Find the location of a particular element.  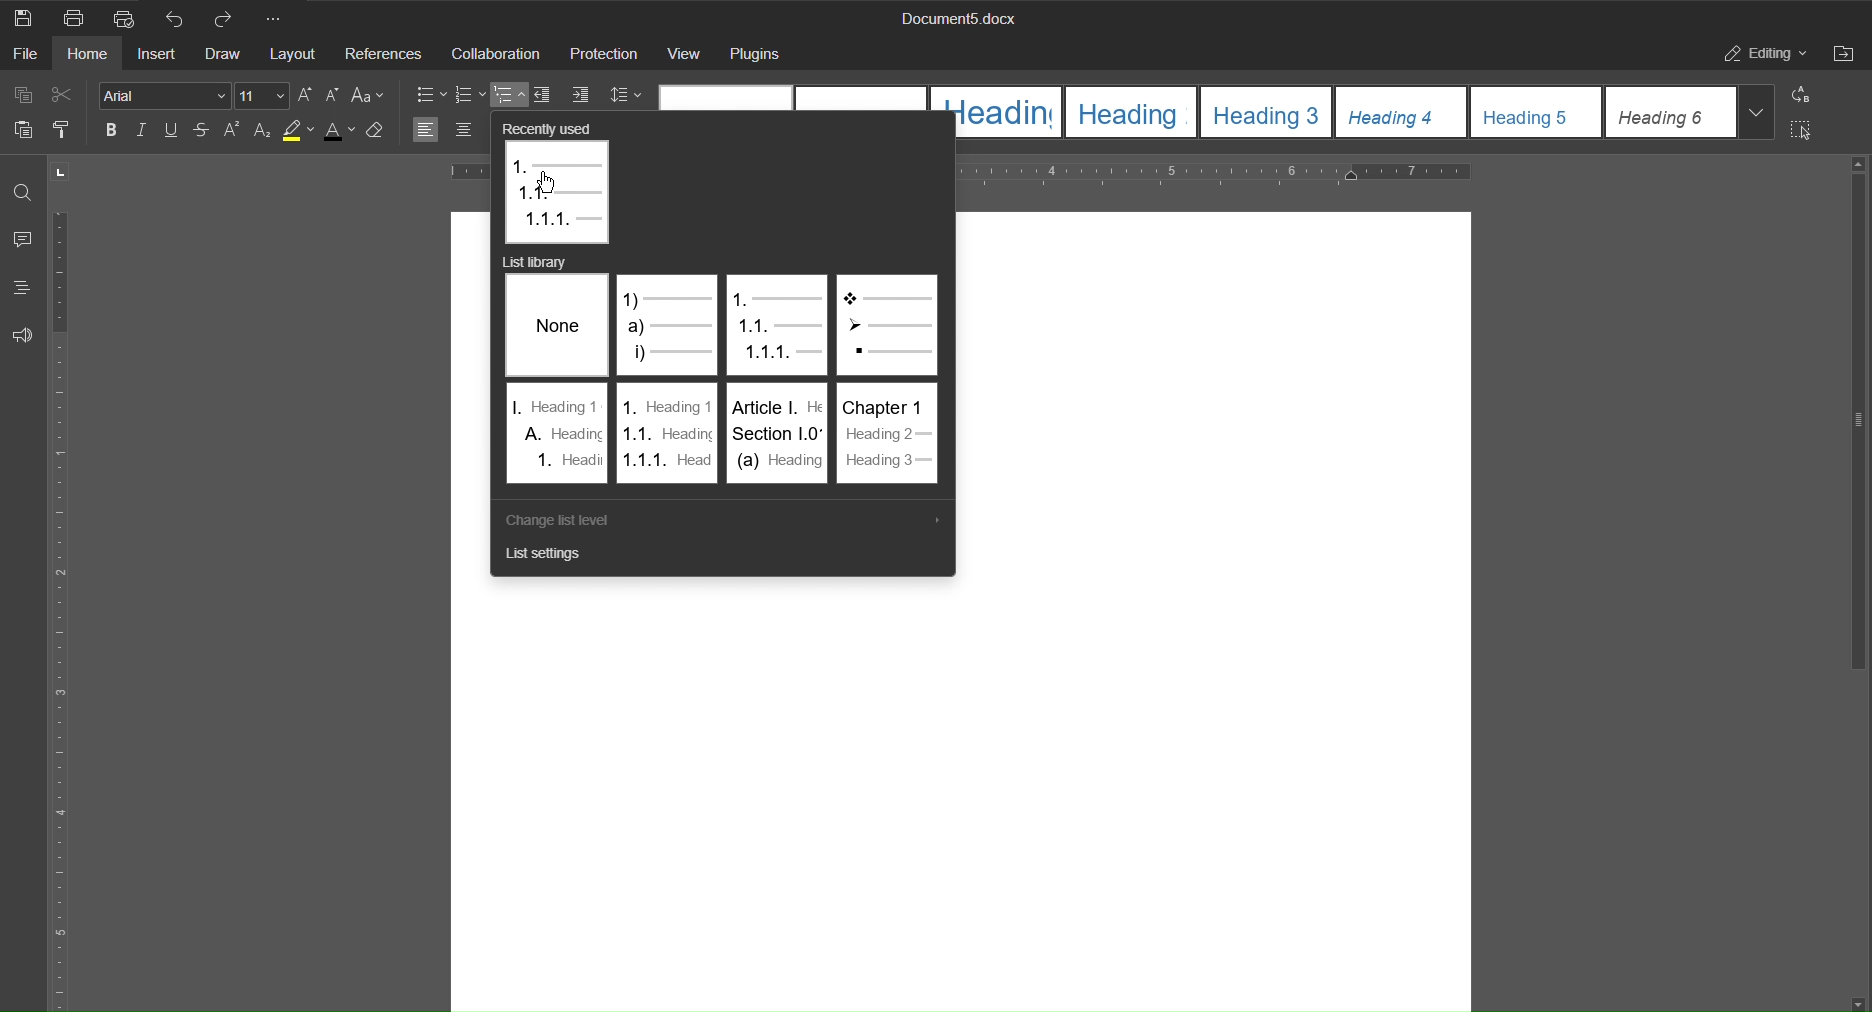

Copy is located at coordinates (21, 96).